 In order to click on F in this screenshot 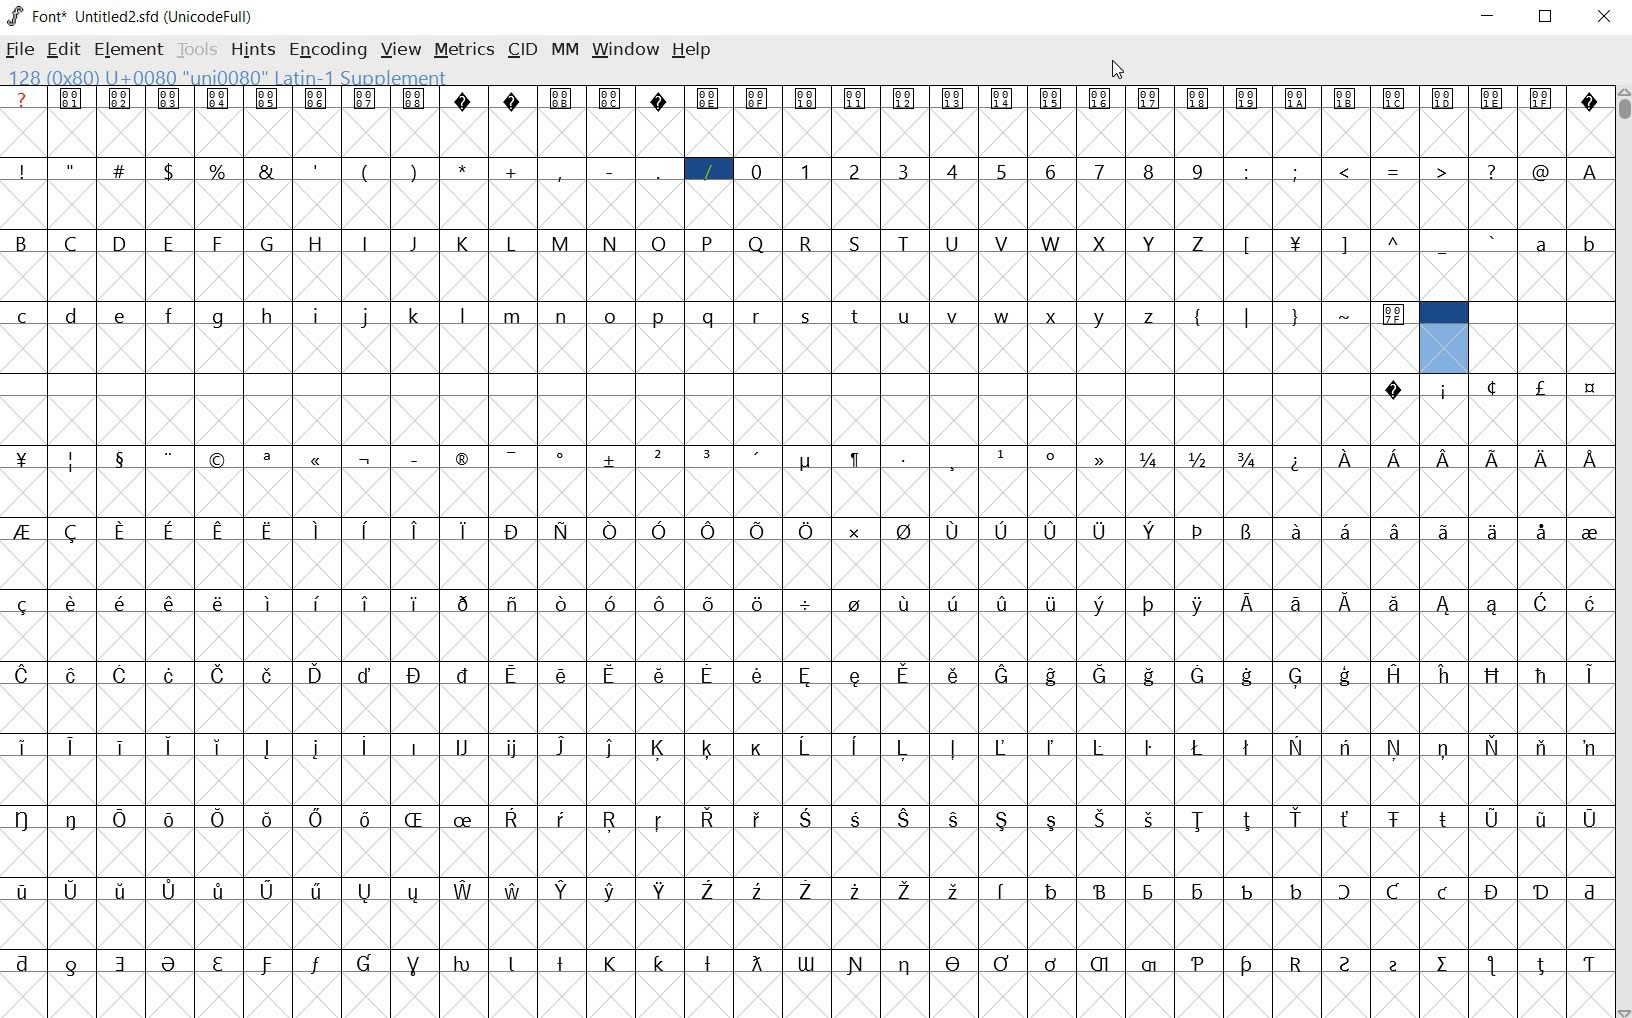, I will do `click(220, 242)`.